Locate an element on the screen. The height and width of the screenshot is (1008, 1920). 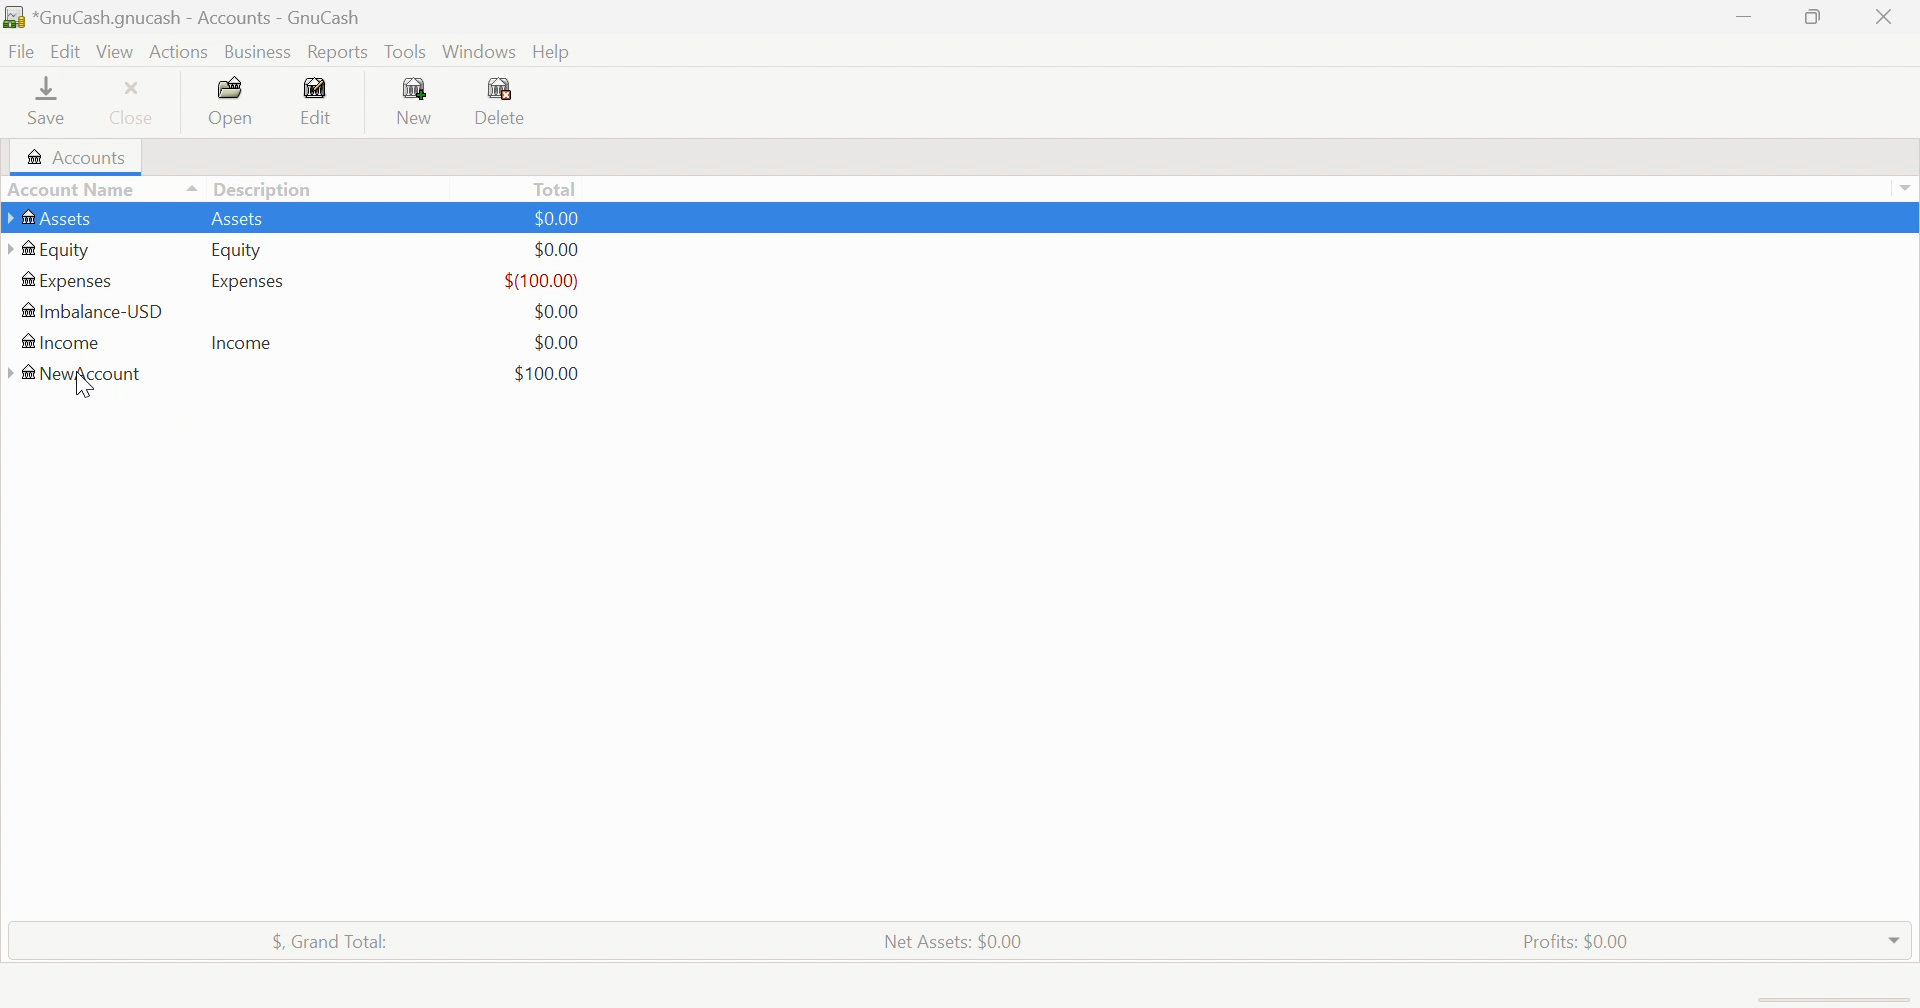
Income is located at coordinates (59, 342).